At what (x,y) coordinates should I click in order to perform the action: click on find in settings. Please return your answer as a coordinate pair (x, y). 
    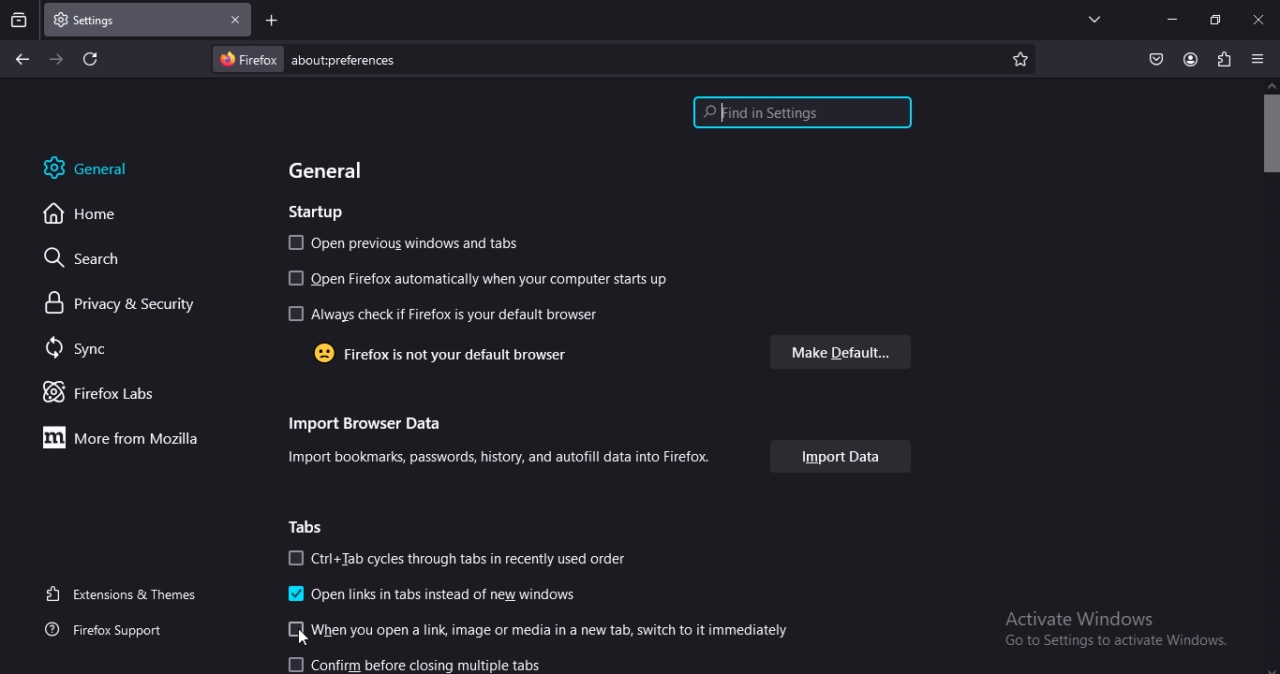
    Looking at the image, I should click on (806, 113).